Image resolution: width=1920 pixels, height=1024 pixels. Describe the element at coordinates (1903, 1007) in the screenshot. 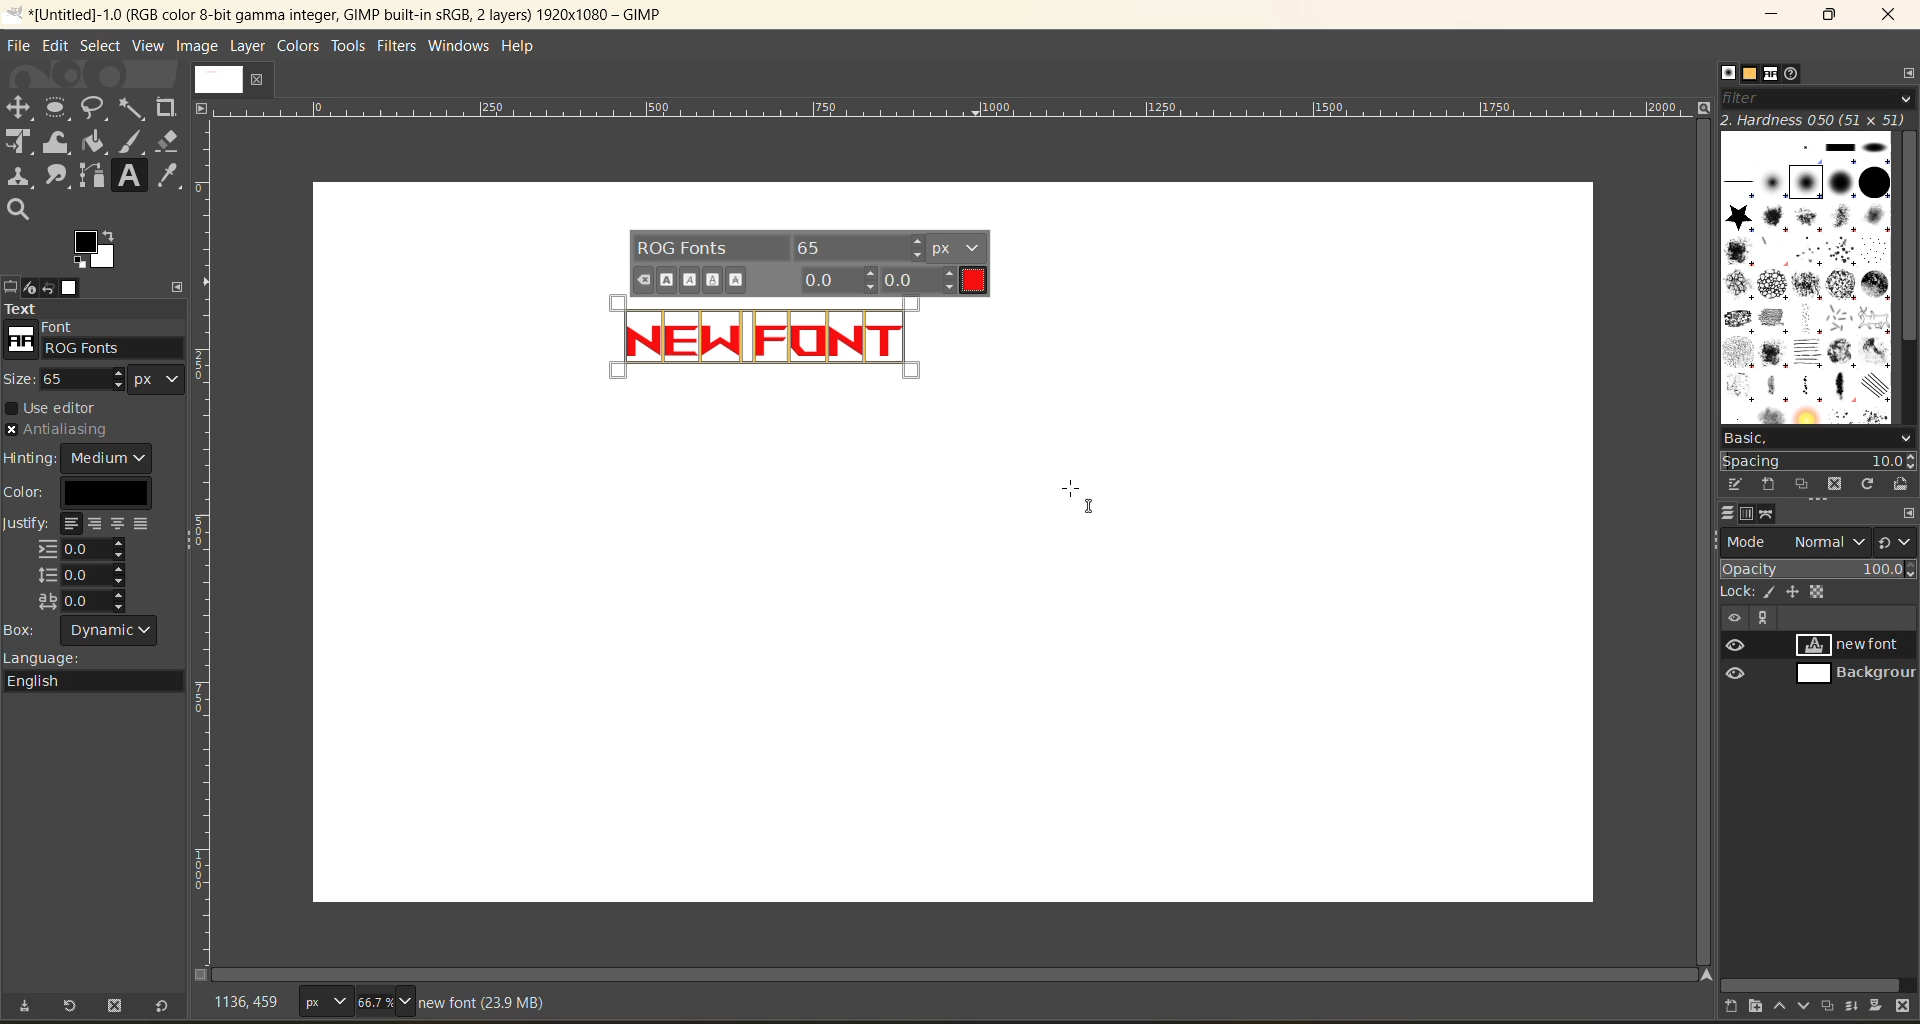

I see `delete this layer` at that location.